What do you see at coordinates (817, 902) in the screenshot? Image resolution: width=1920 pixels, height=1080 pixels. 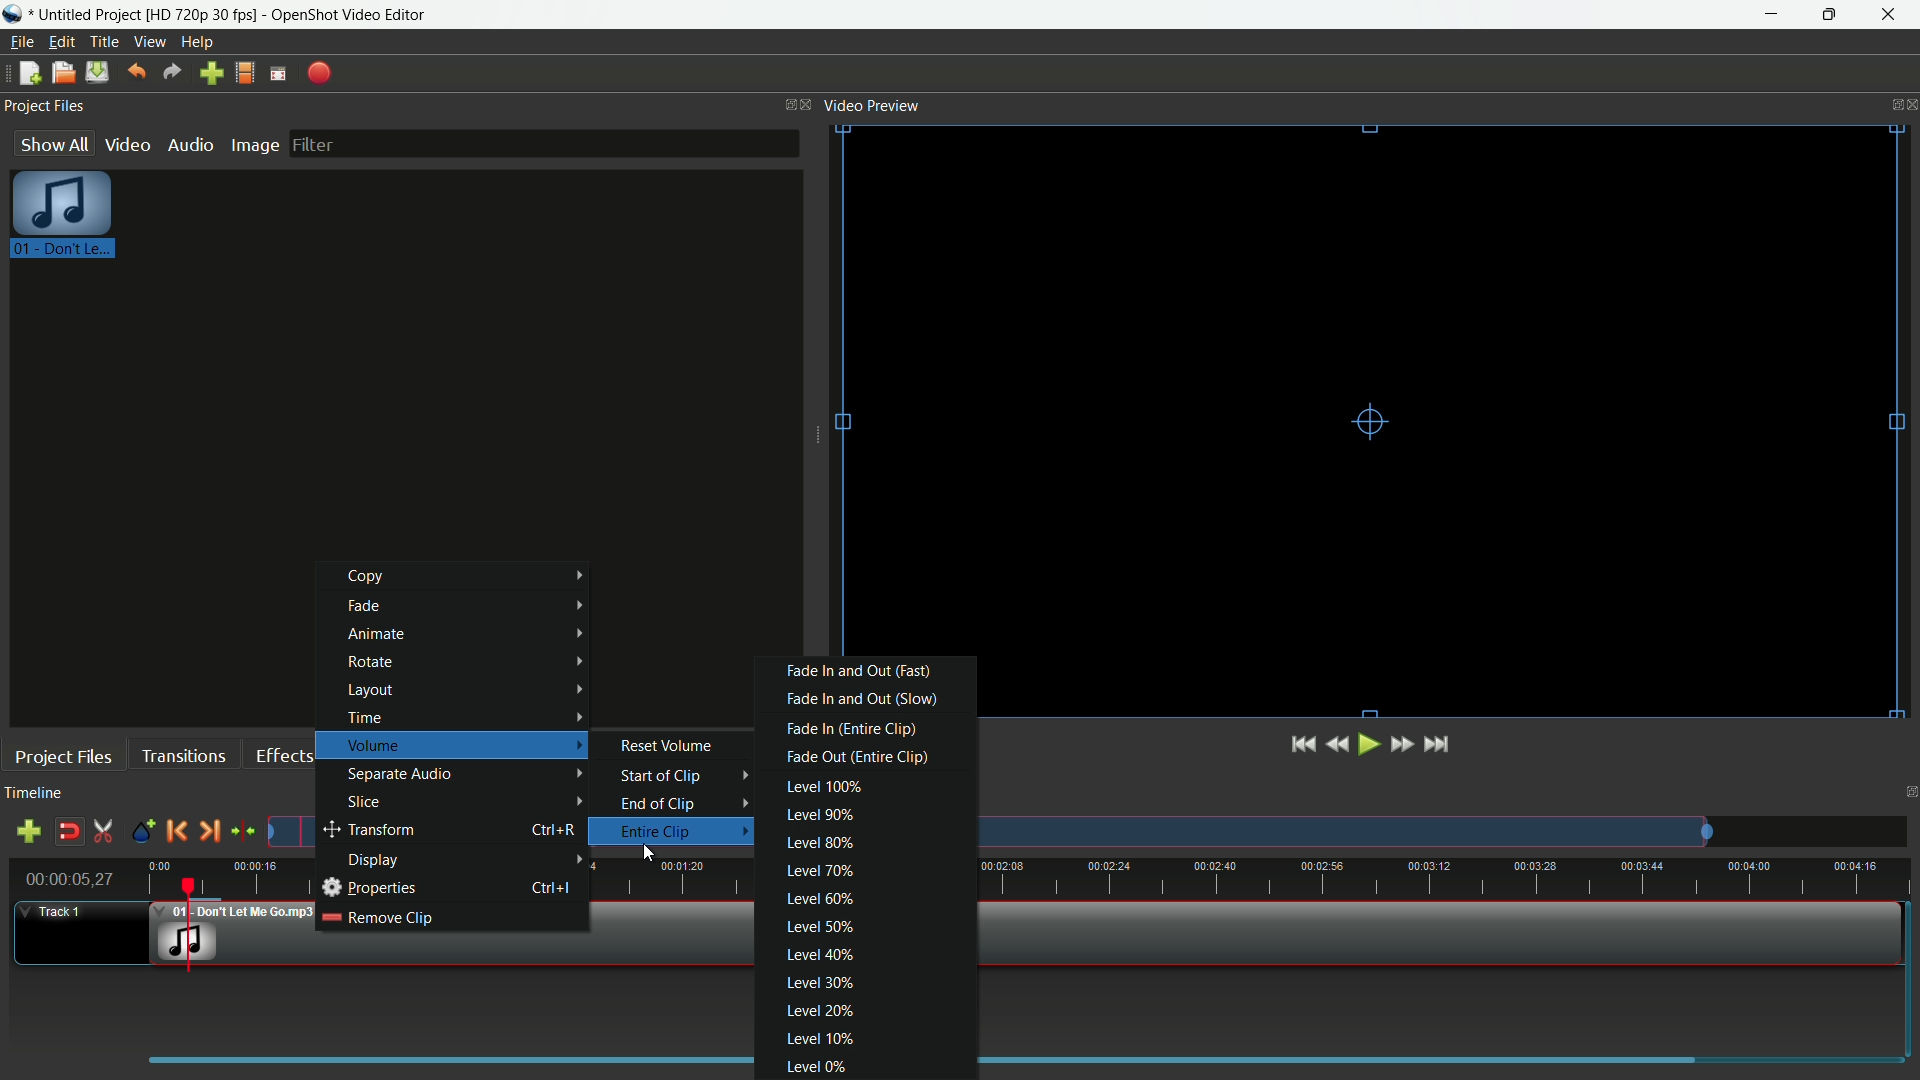 I see `level 60%` at bounding box center [817, 902].